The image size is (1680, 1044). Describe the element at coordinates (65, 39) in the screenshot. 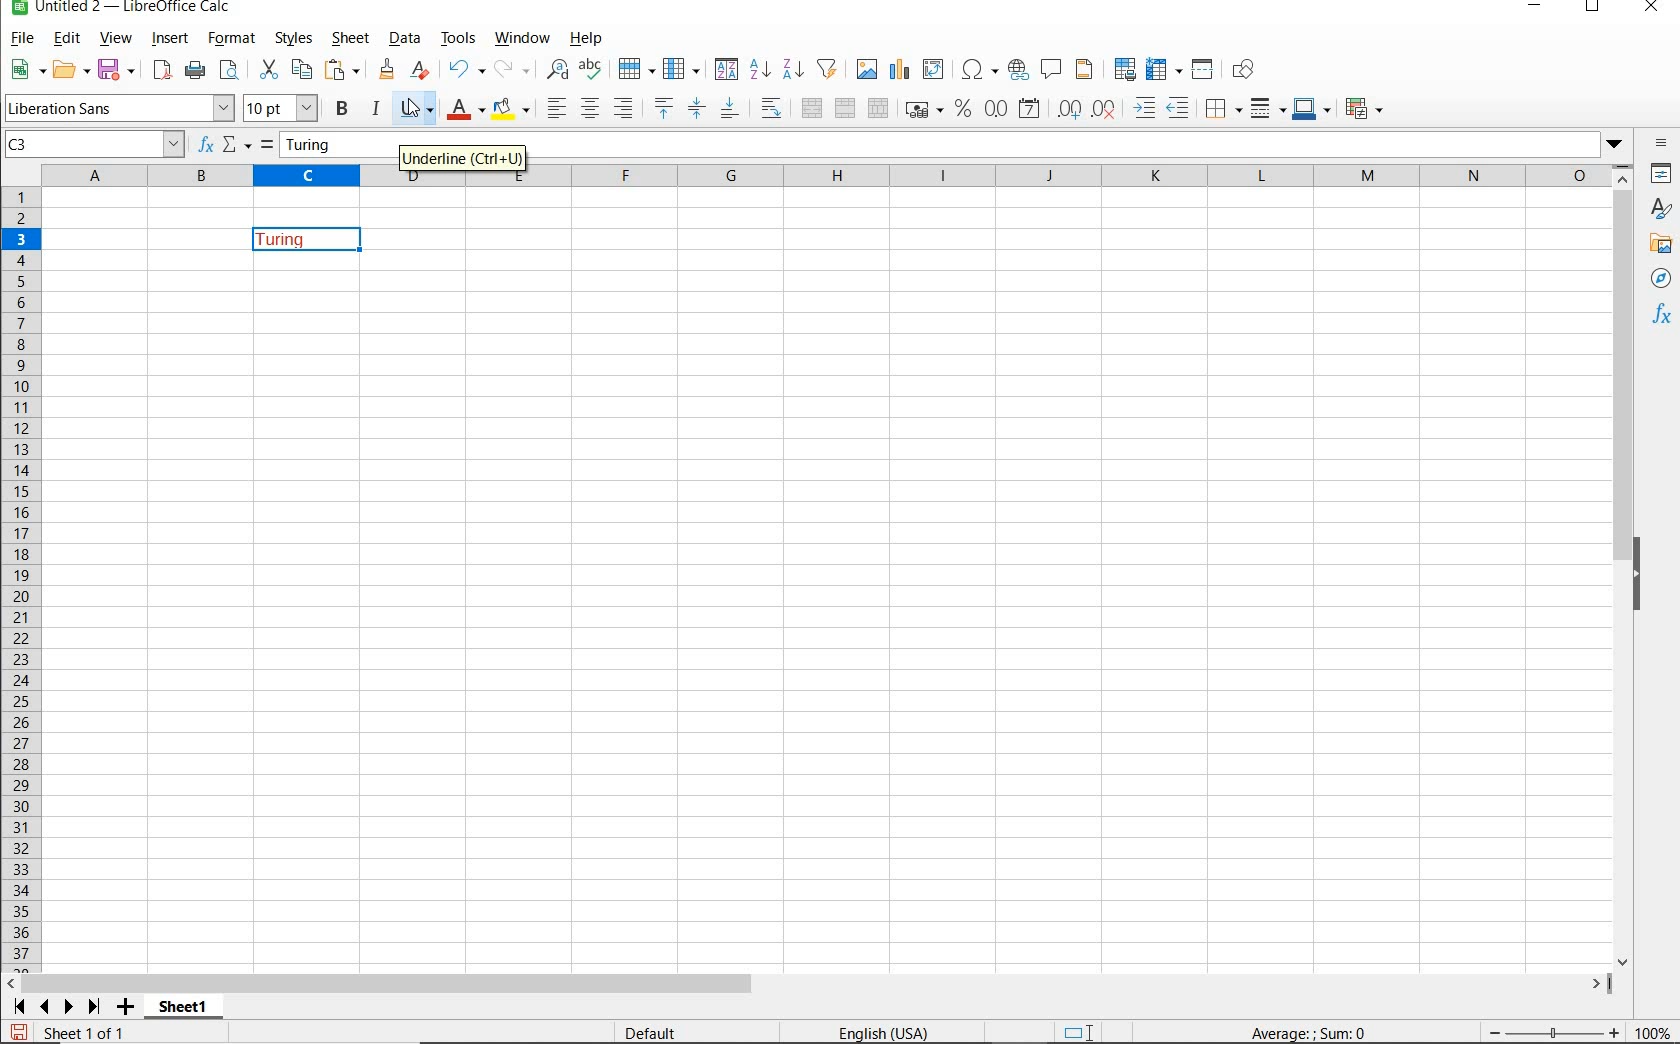

I see `EDIT` at that location.